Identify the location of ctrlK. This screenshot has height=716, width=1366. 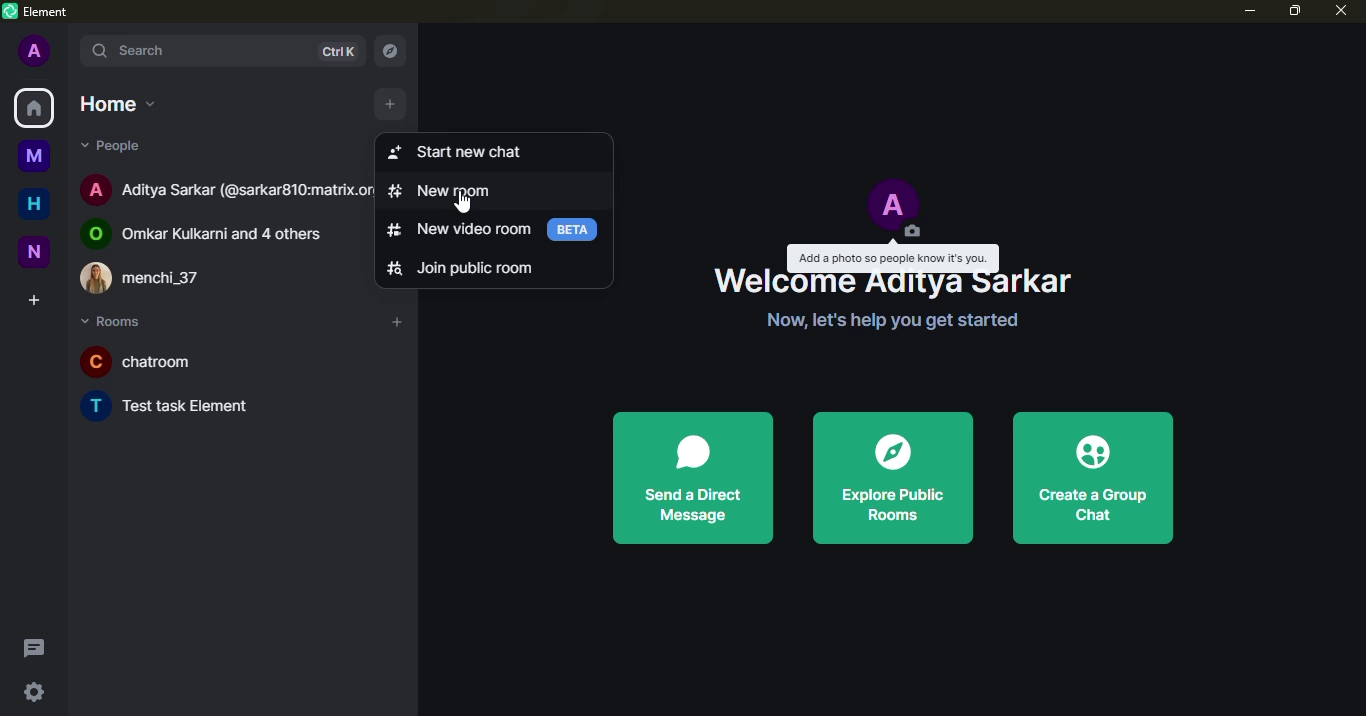
(337, 52).